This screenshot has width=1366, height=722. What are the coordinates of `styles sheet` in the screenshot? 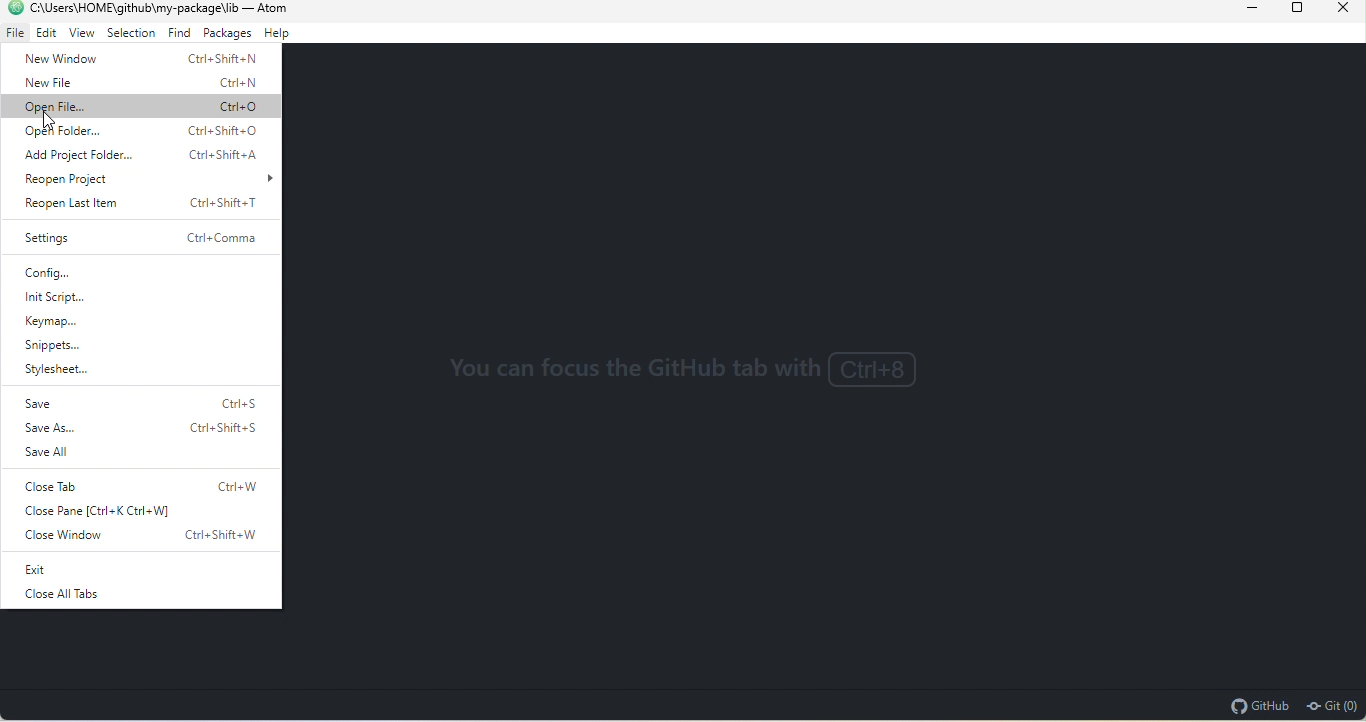 It's located at (74, 371).